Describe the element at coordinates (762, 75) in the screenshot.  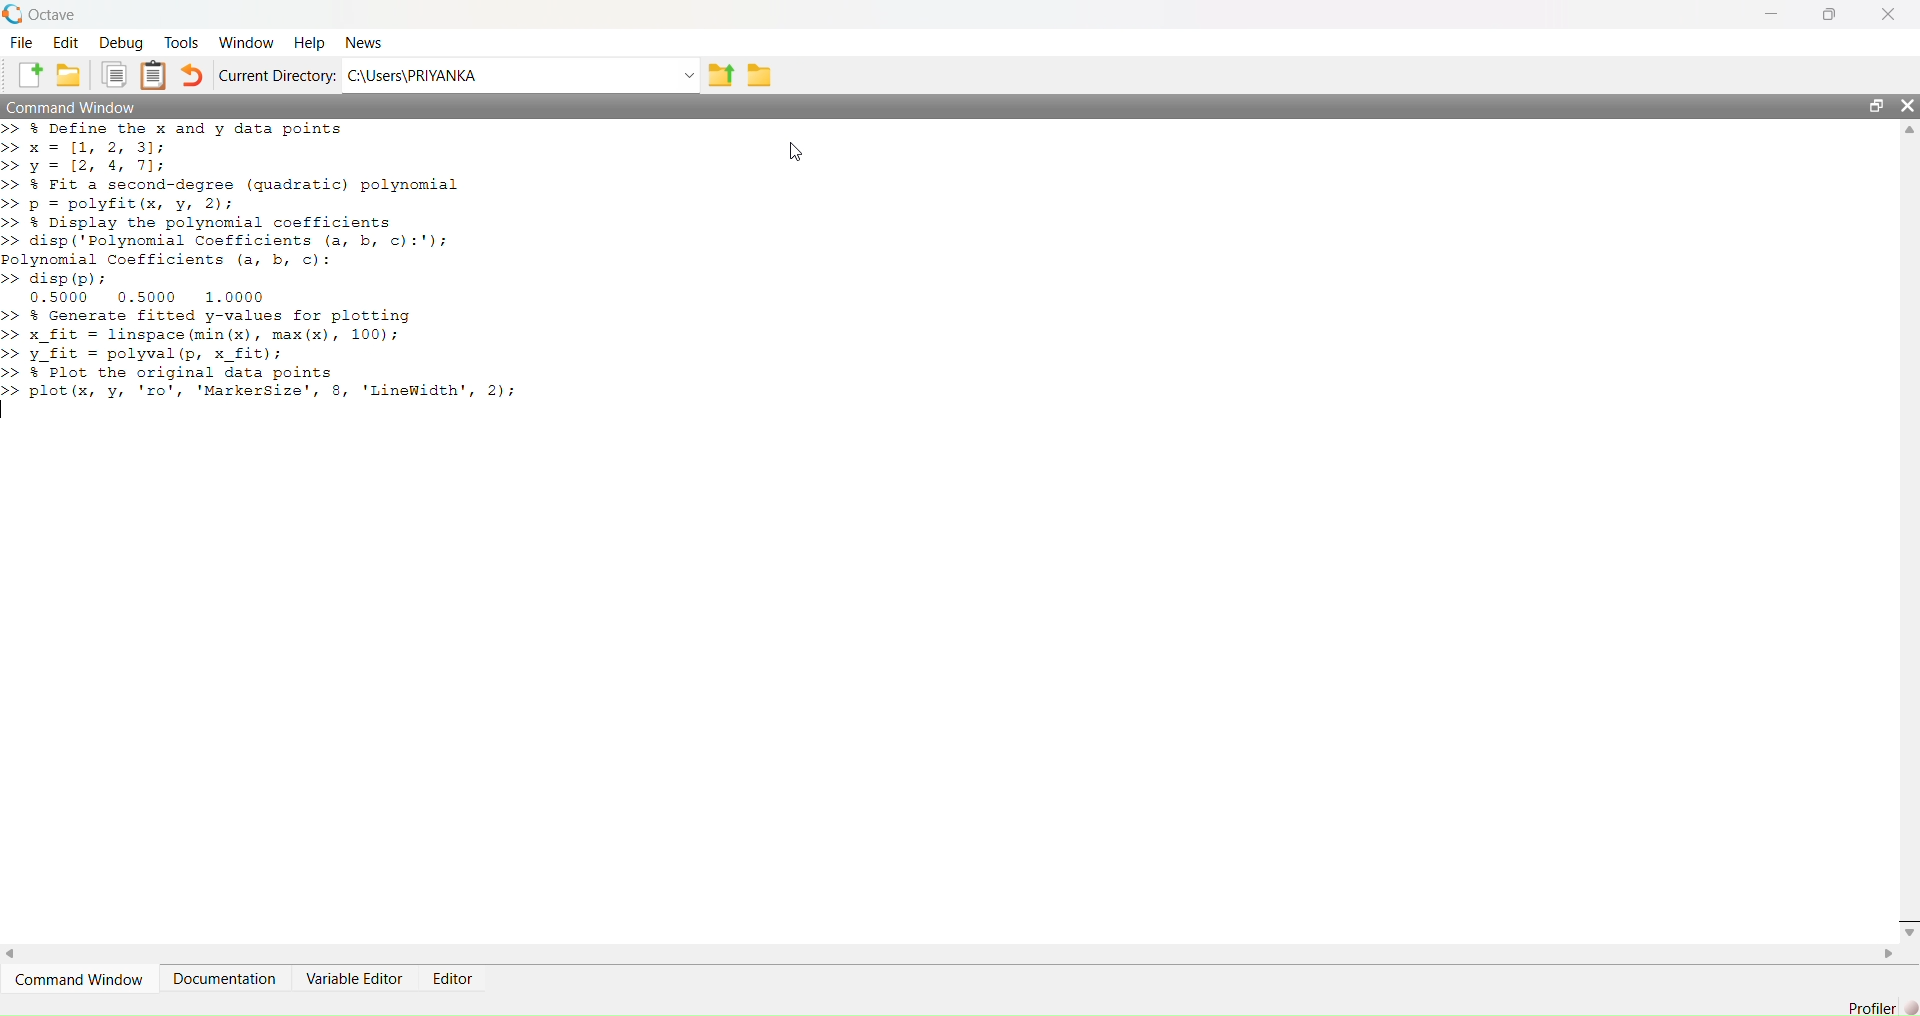
I see `Browse directories` at that location.